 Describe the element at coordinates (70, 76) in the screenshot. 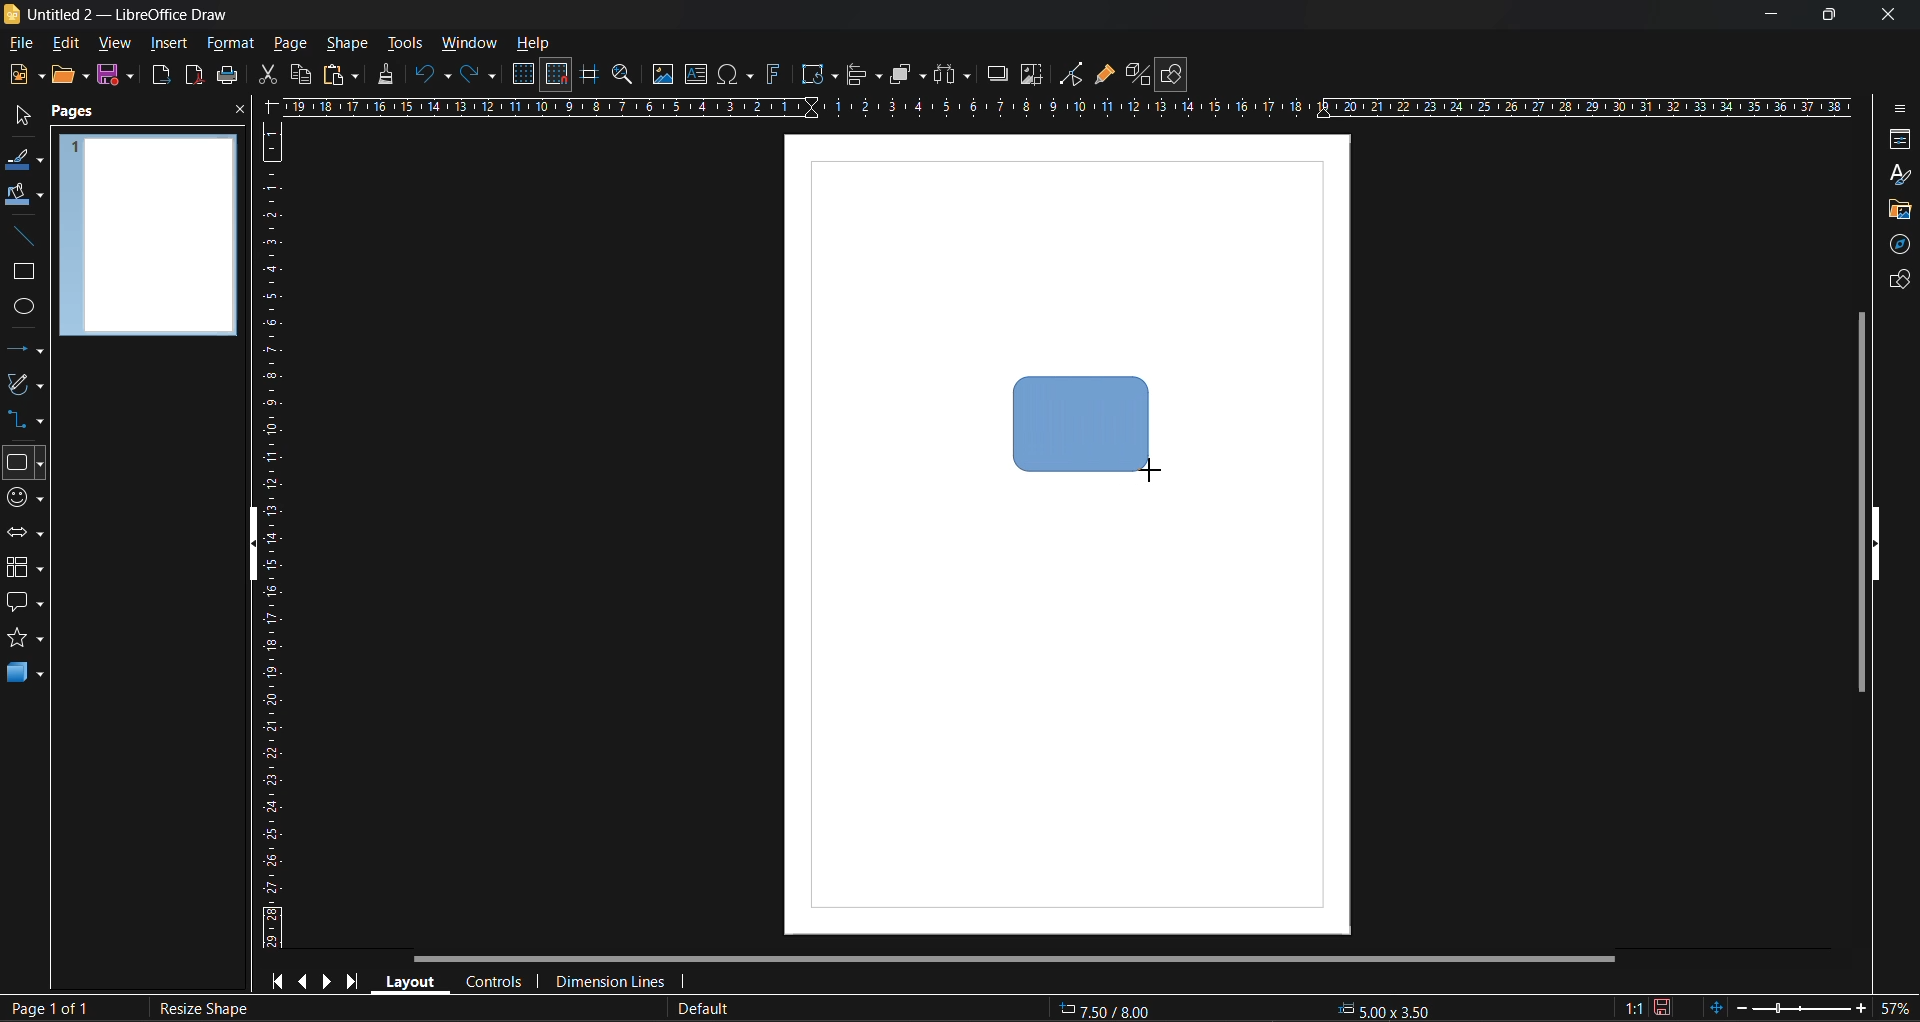

I see `open` at that location.